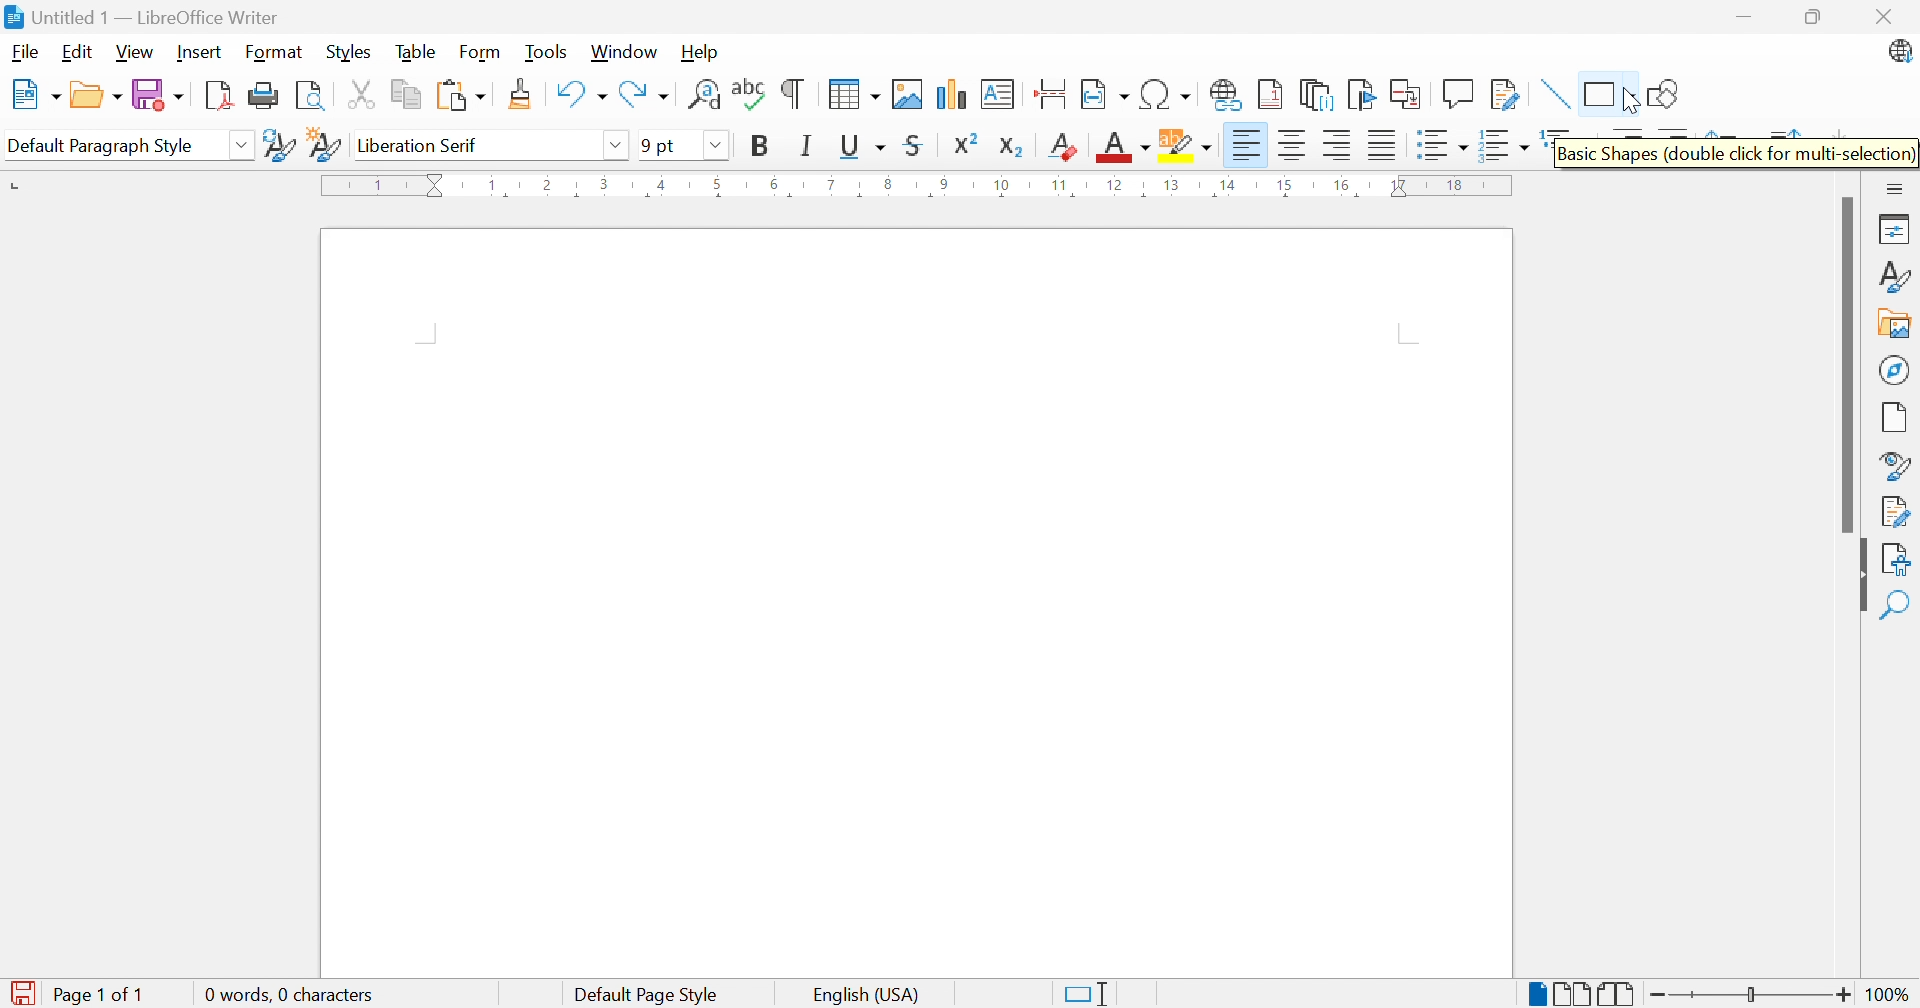  What do you see at coordinates (1881, 16) in the screenshot?
I see `Close` at bounding box center [1881, 16].